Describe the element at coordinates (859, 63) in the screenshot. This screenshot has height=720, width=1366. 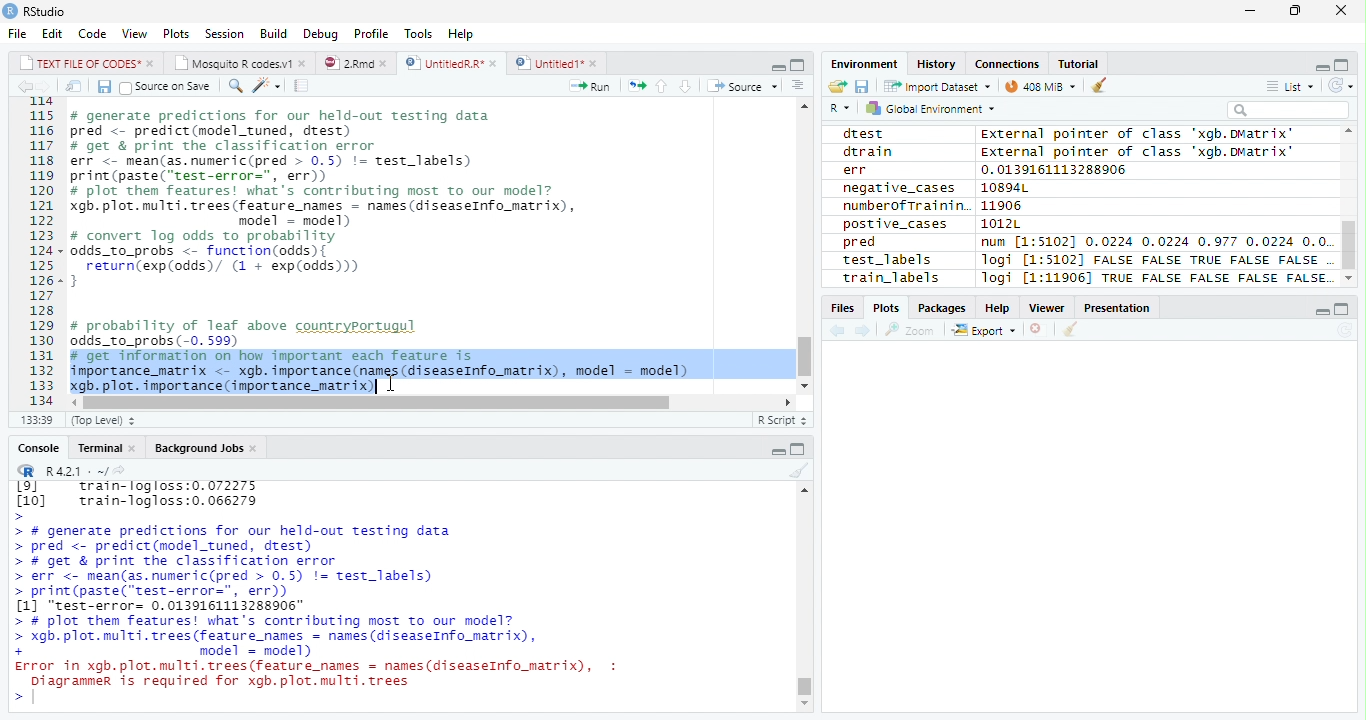
I see `Environment` at that location.